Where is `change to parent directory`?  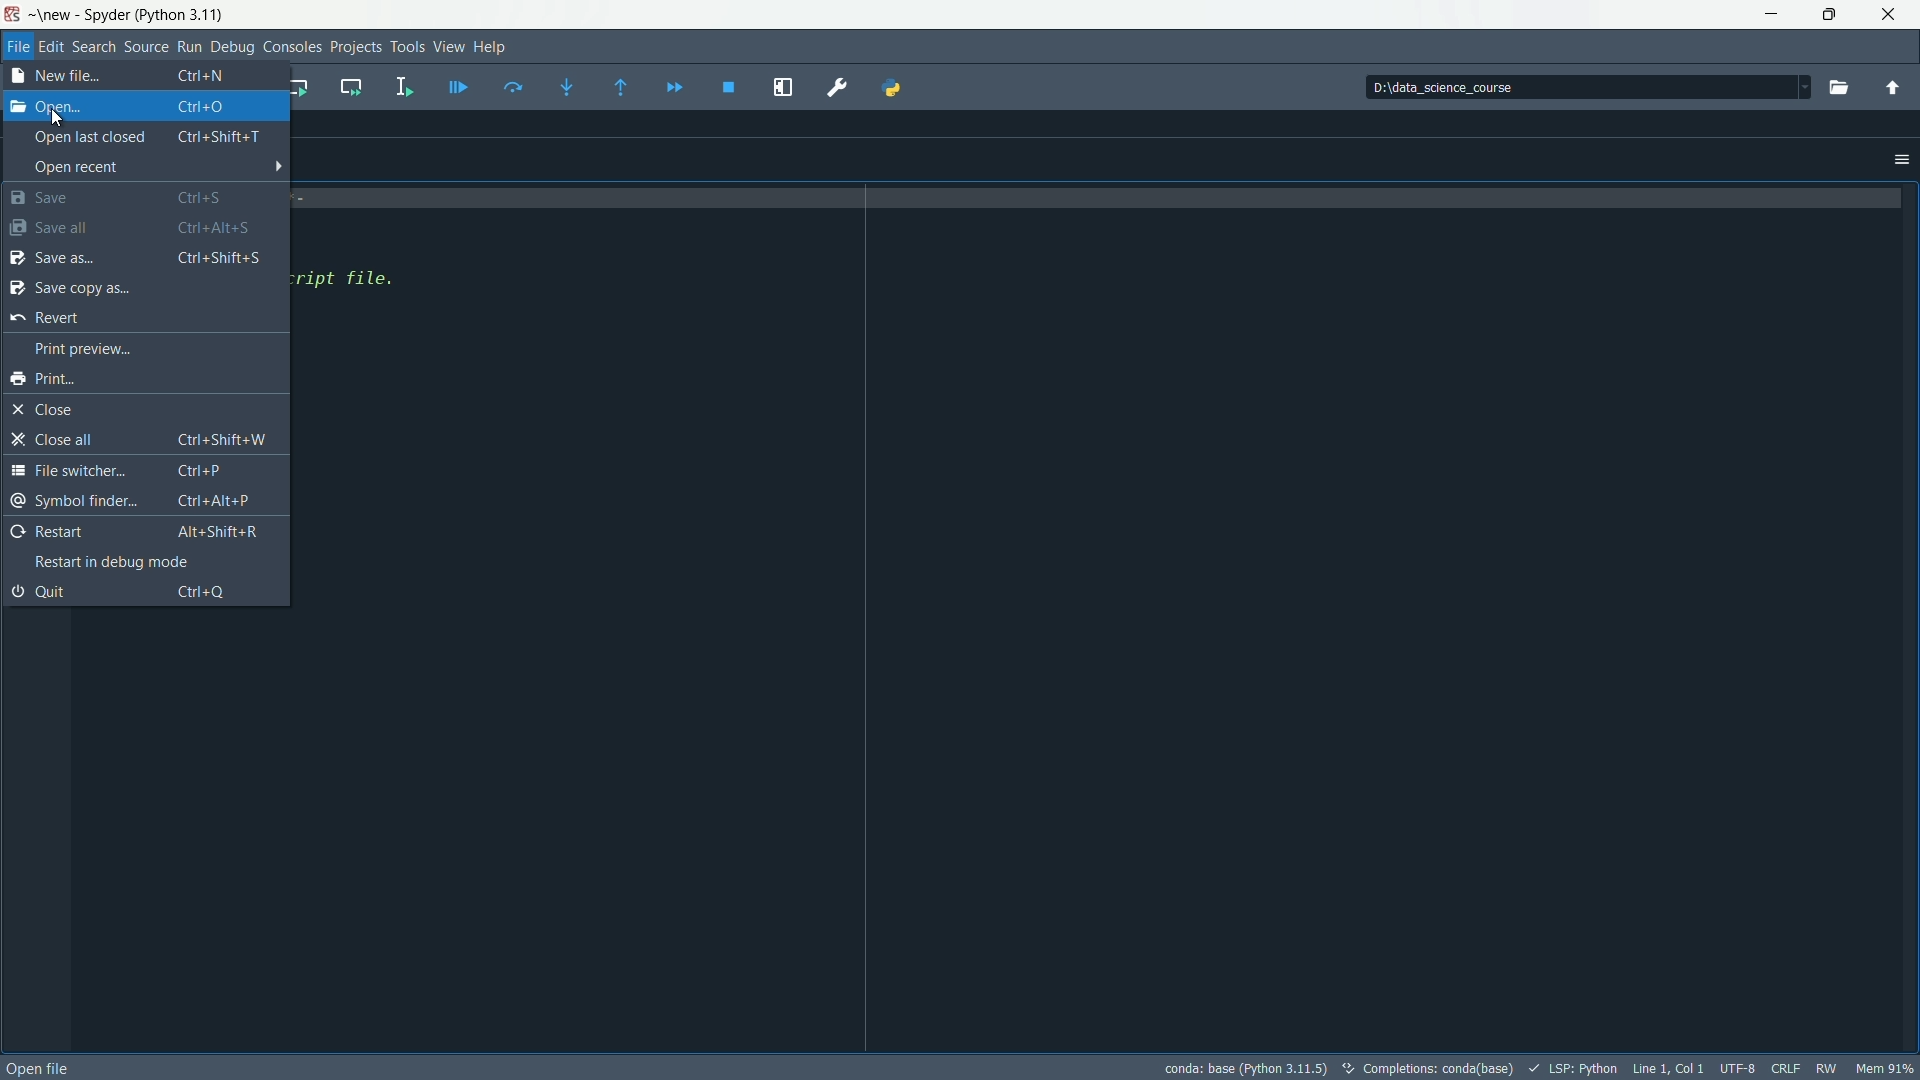 change to parent directory is located at coordinates (1894, 88).